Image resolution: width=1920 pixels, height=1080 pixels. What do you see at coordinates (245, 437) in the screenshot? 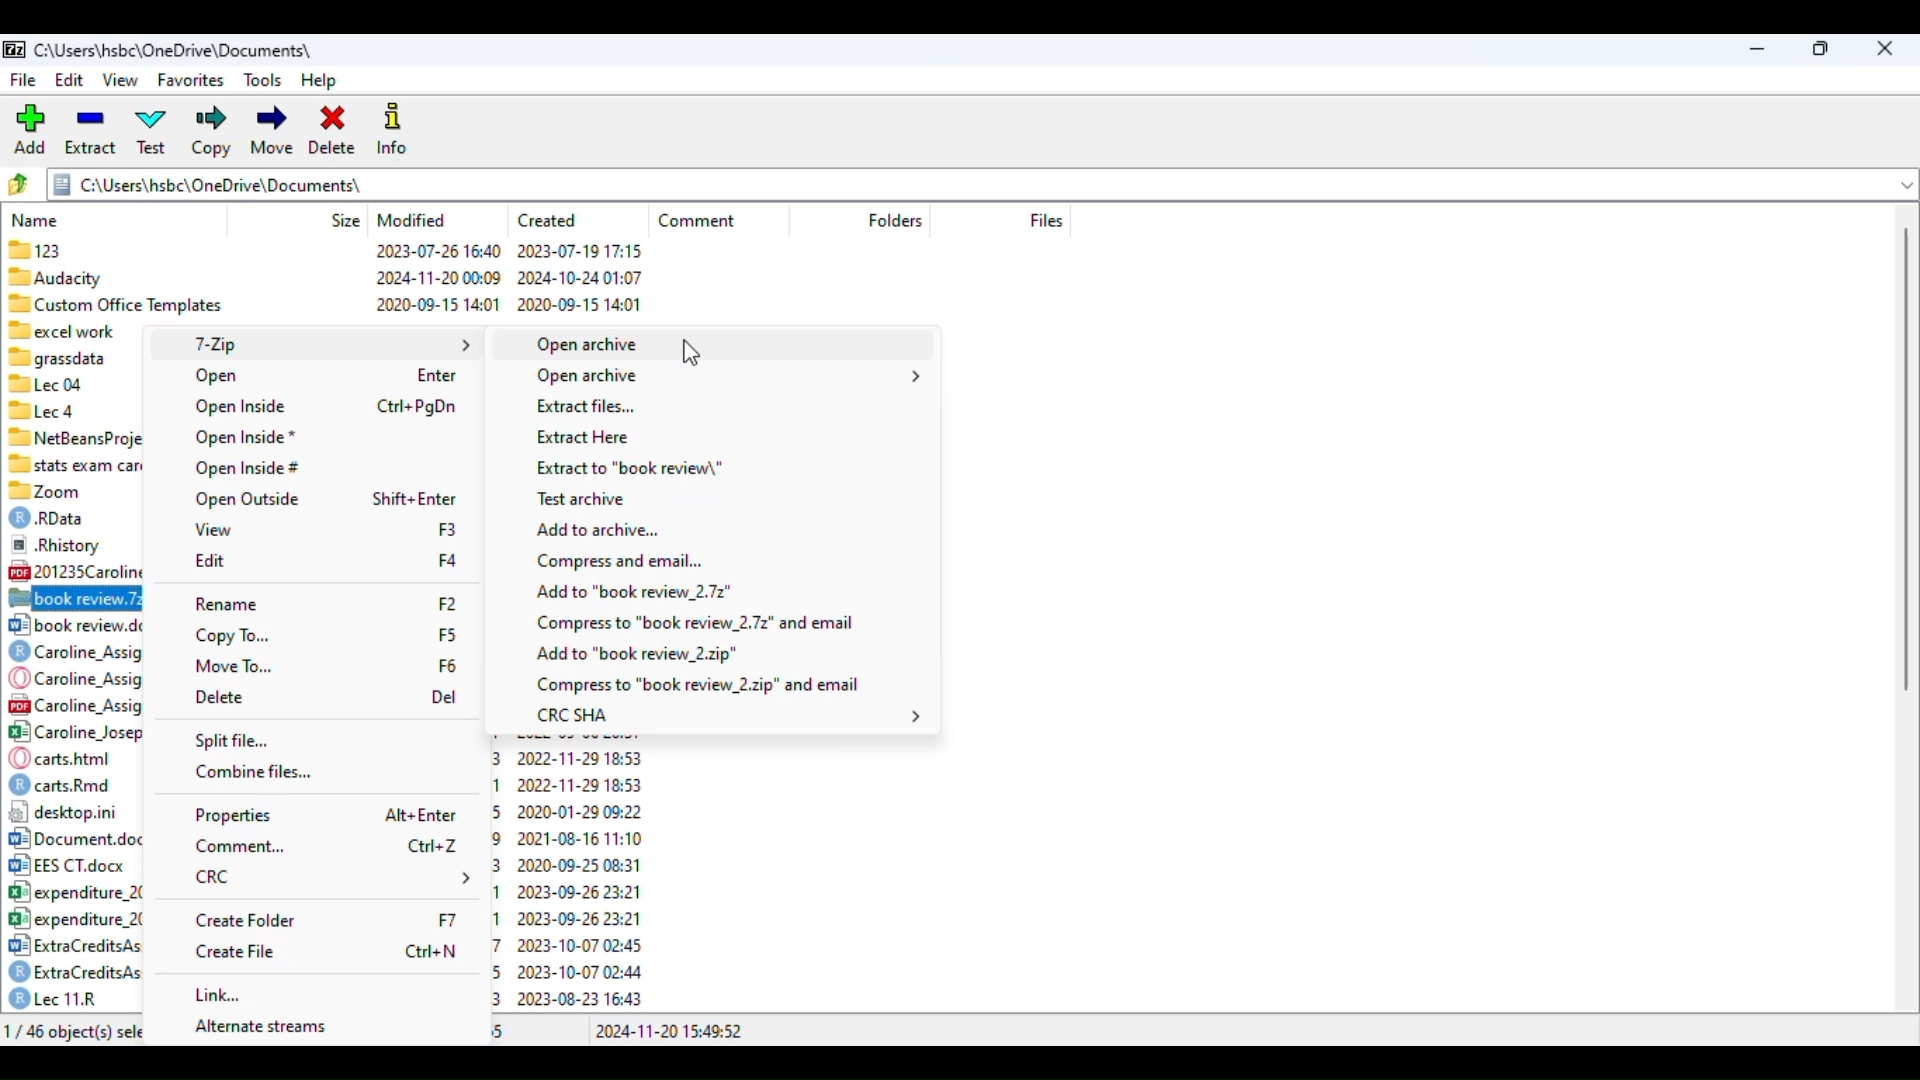
I see `open inside*` at bounding box center [245, 437].